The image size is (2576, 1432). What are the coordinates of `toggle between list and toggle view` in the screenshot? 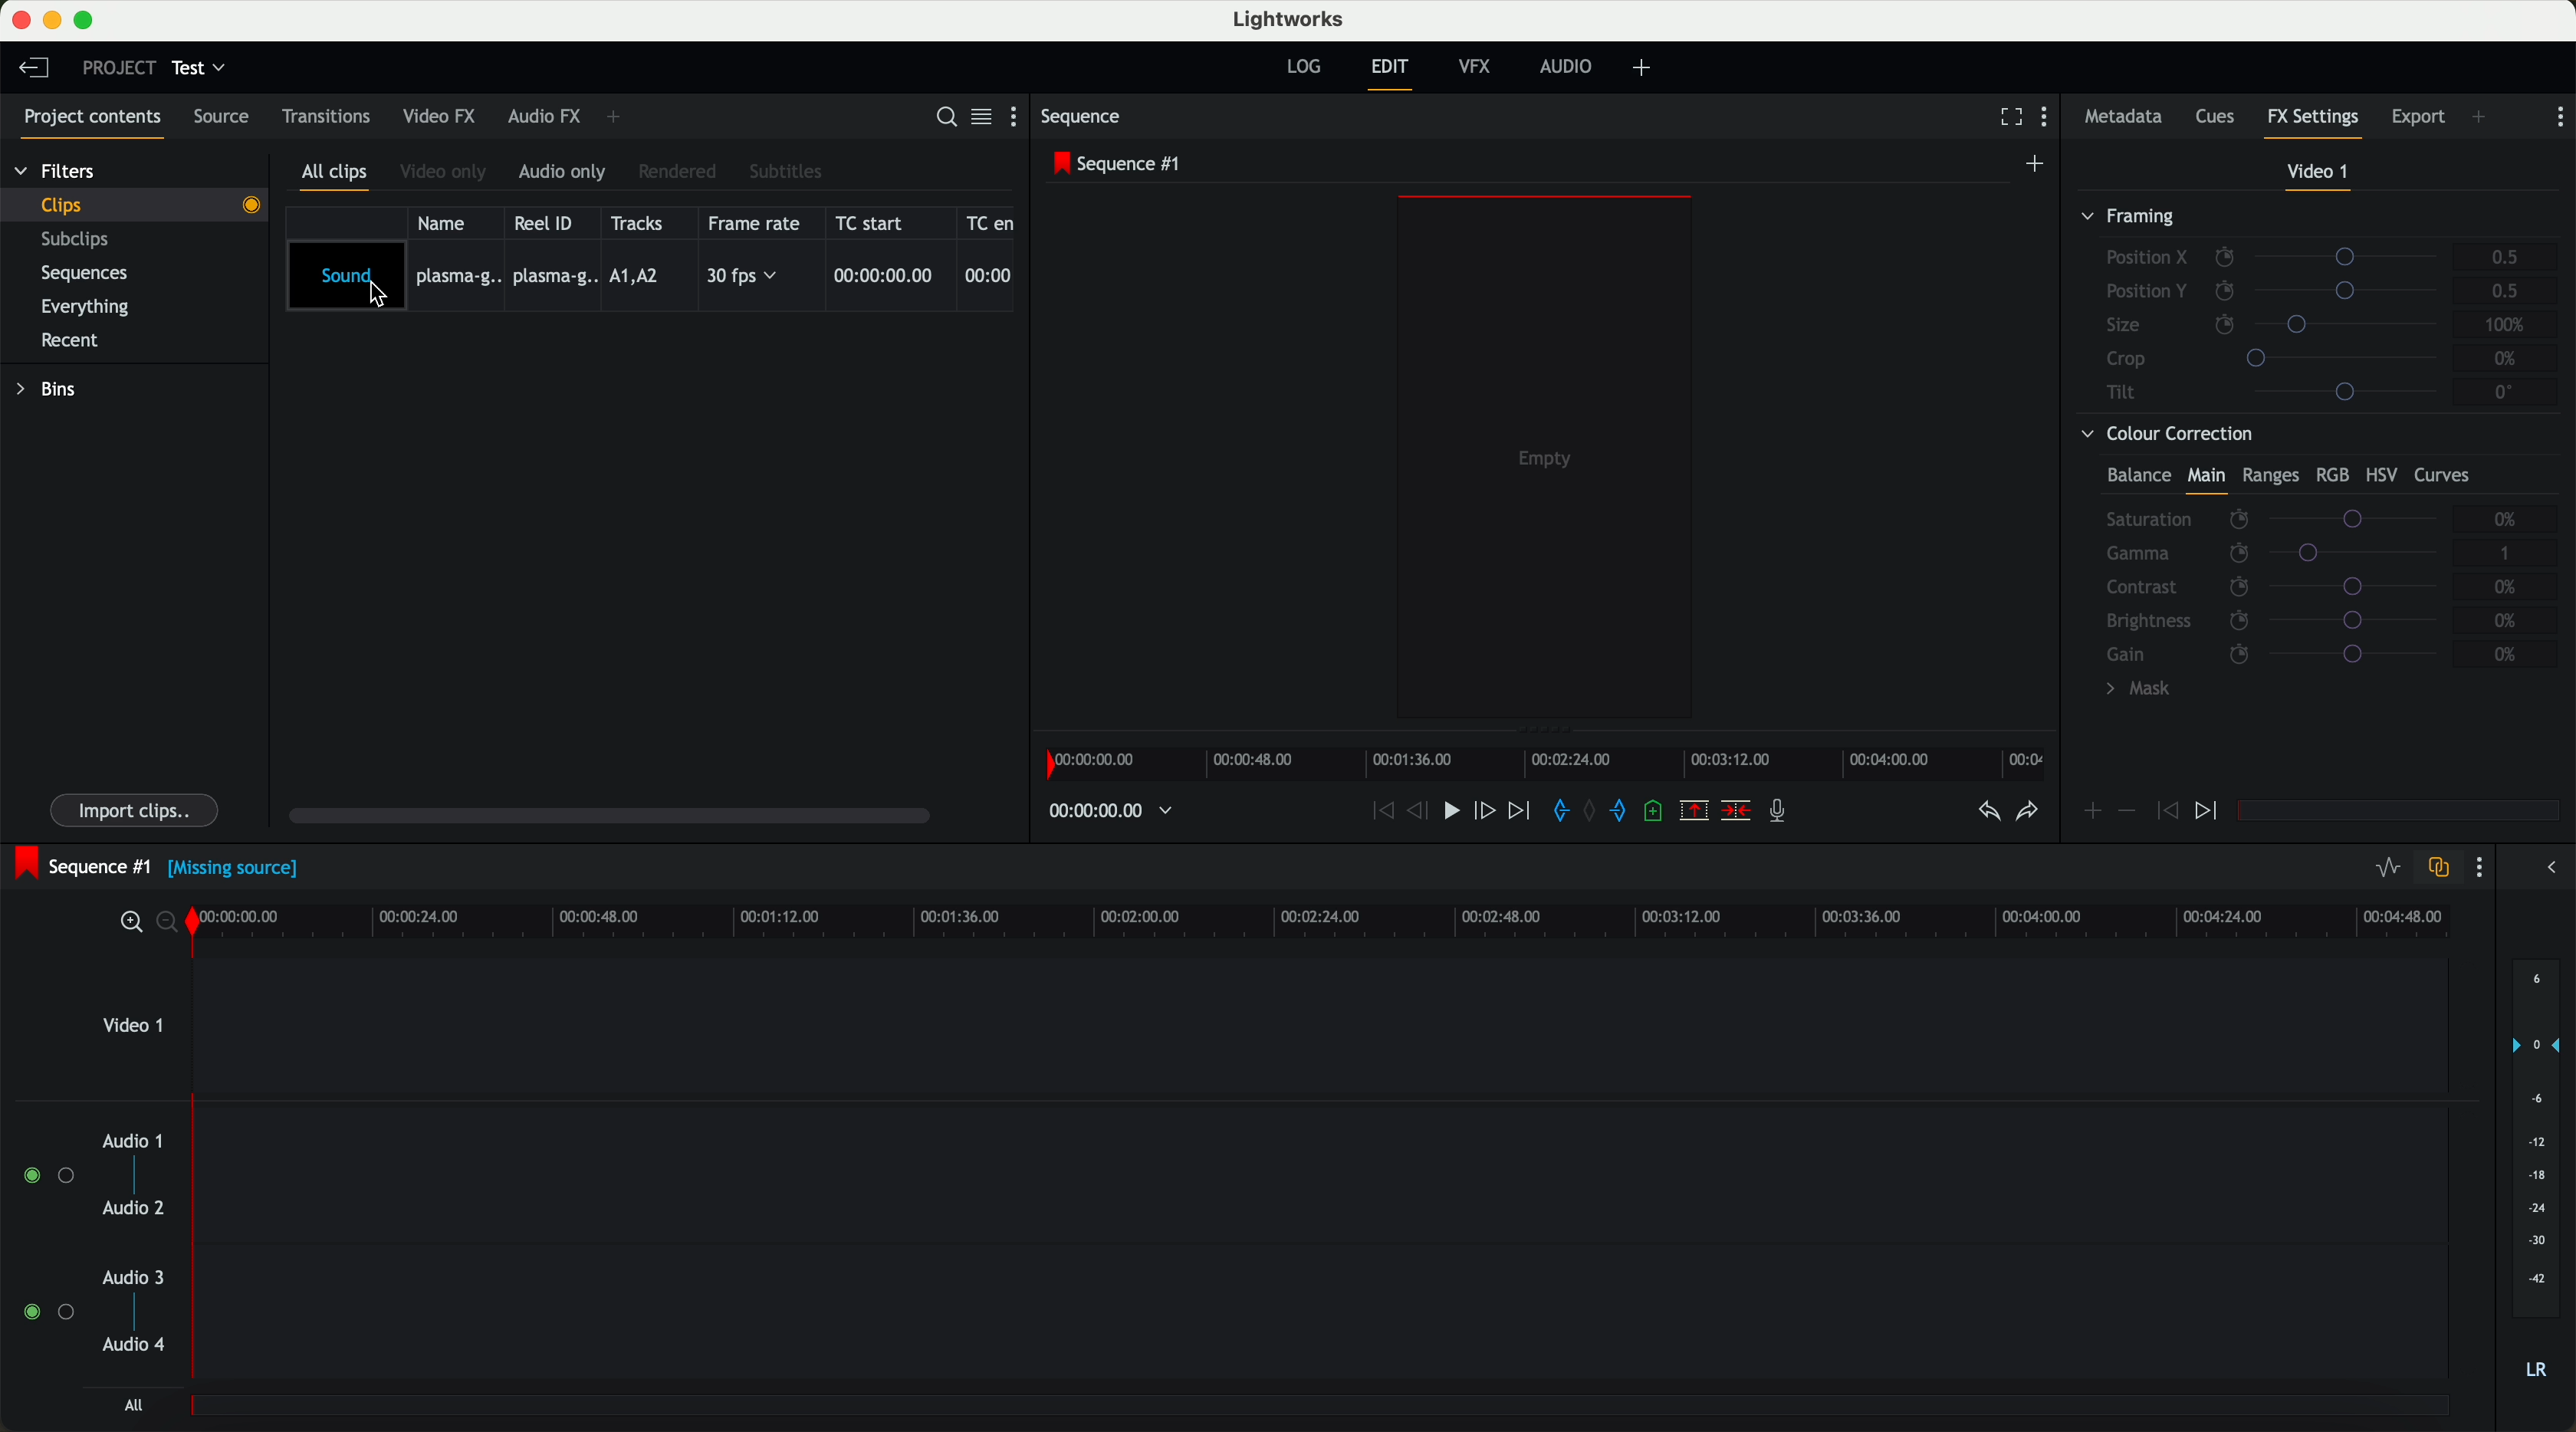 It's located at (983, 118).